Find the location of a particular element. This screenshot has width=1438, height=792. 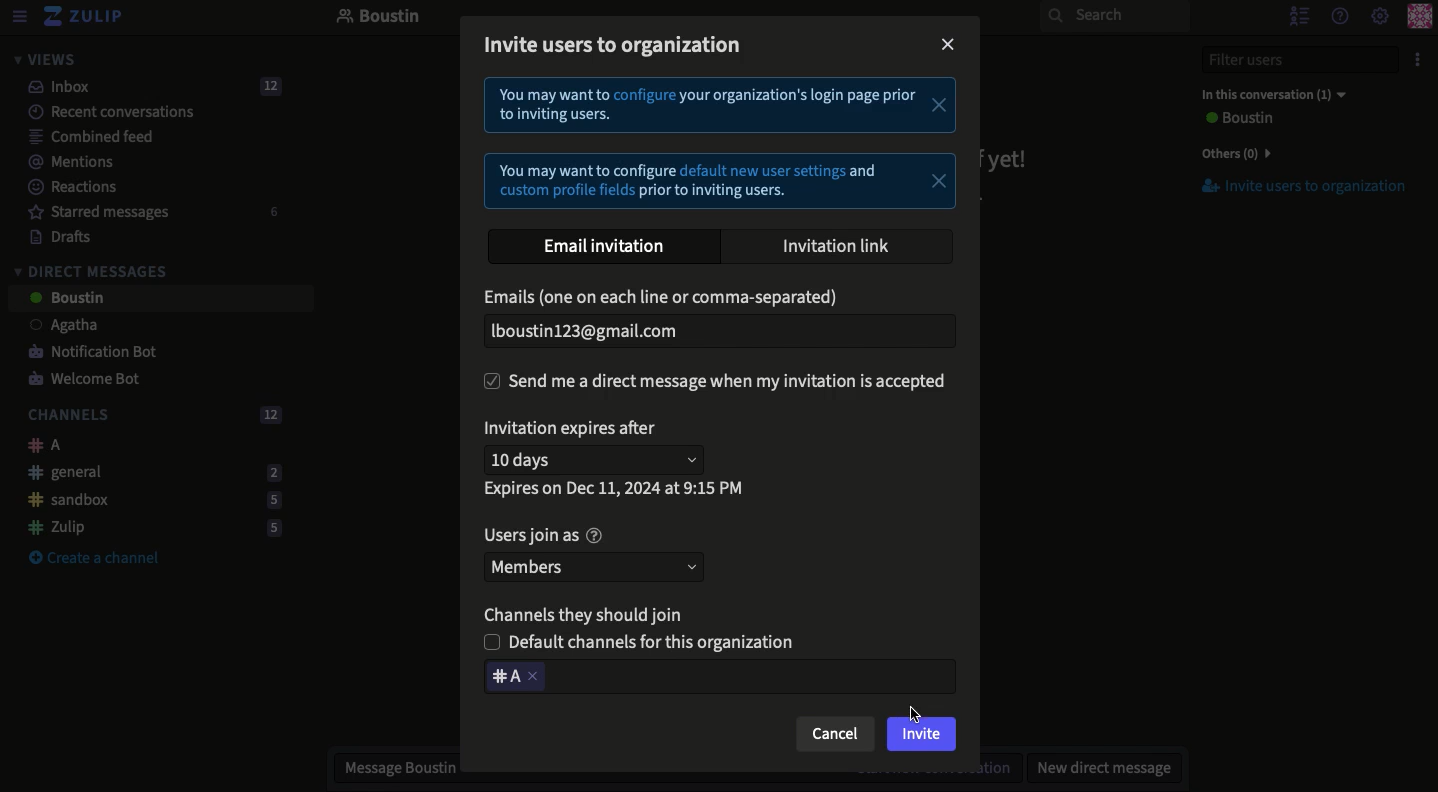

Mentions is located at coordinates (64, 162).